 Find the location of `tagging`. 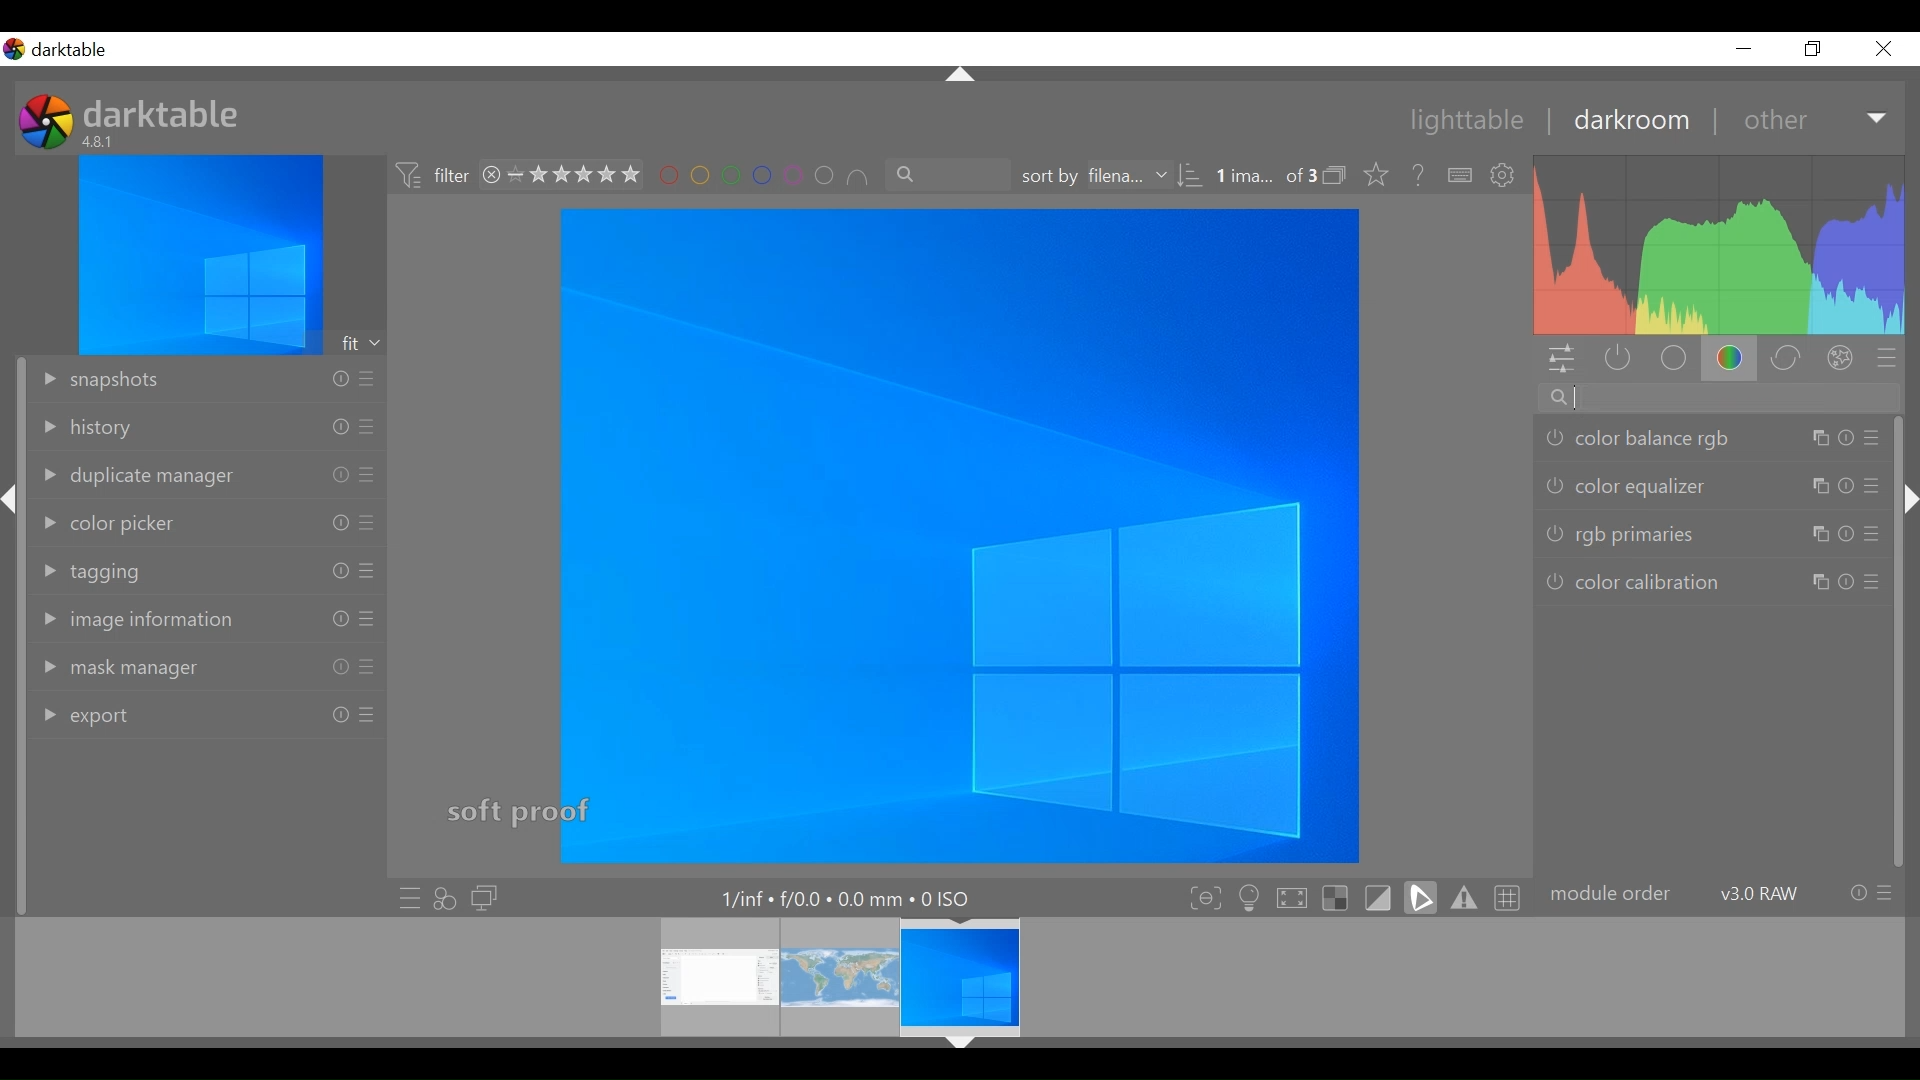

tagging is located at coordinates (93, 572).